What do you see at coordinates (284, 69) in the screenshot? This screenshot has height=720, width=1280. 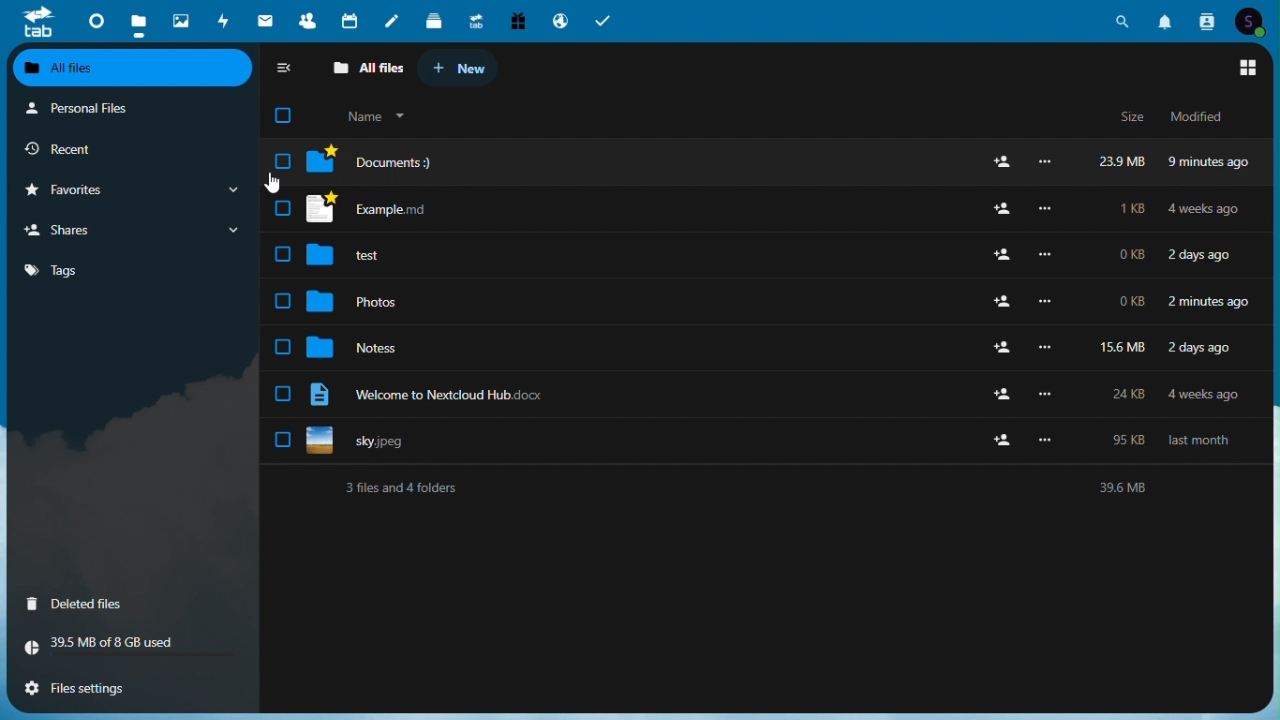 I see `Collapse sidebar` at bounding box center [284, 69].